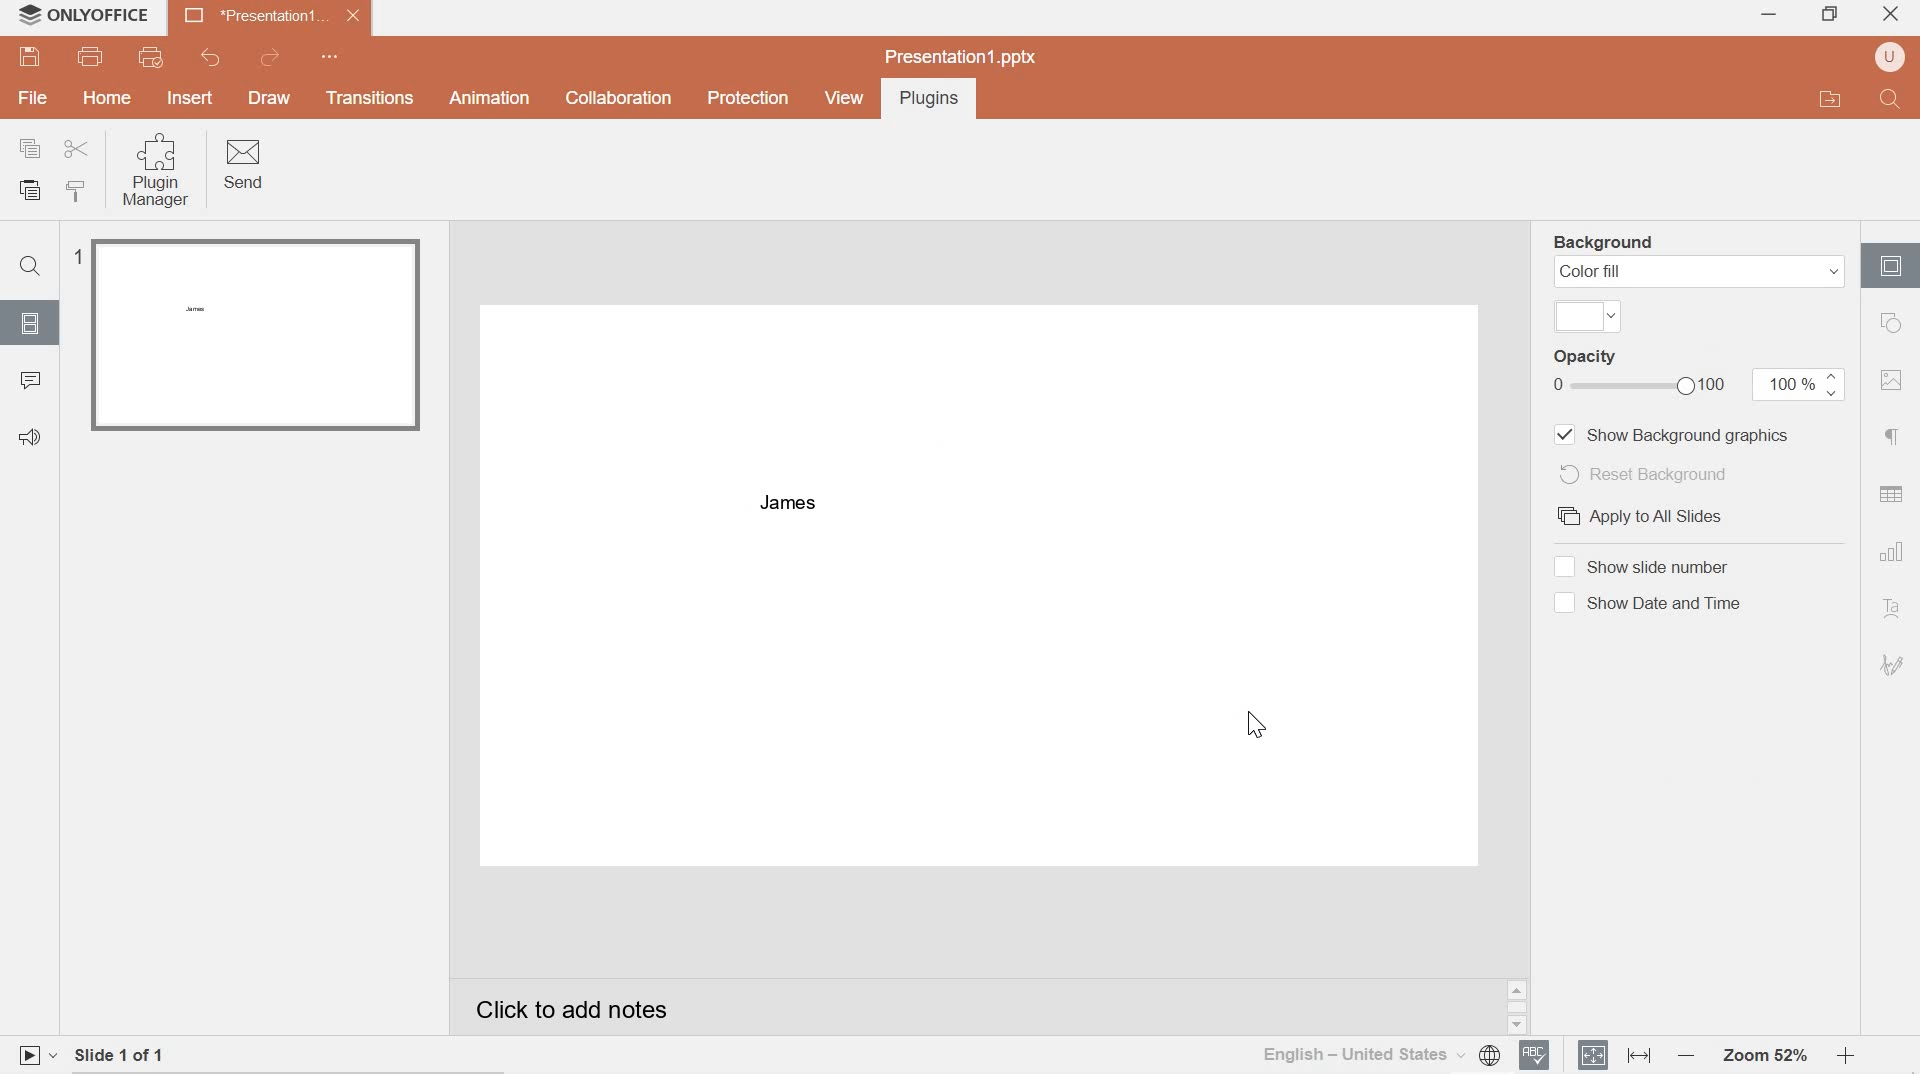 This screenshot has height=1074, width=1920. Describe the element at coordinates (34, 268) in the screenshot. I see `Find` at that location.